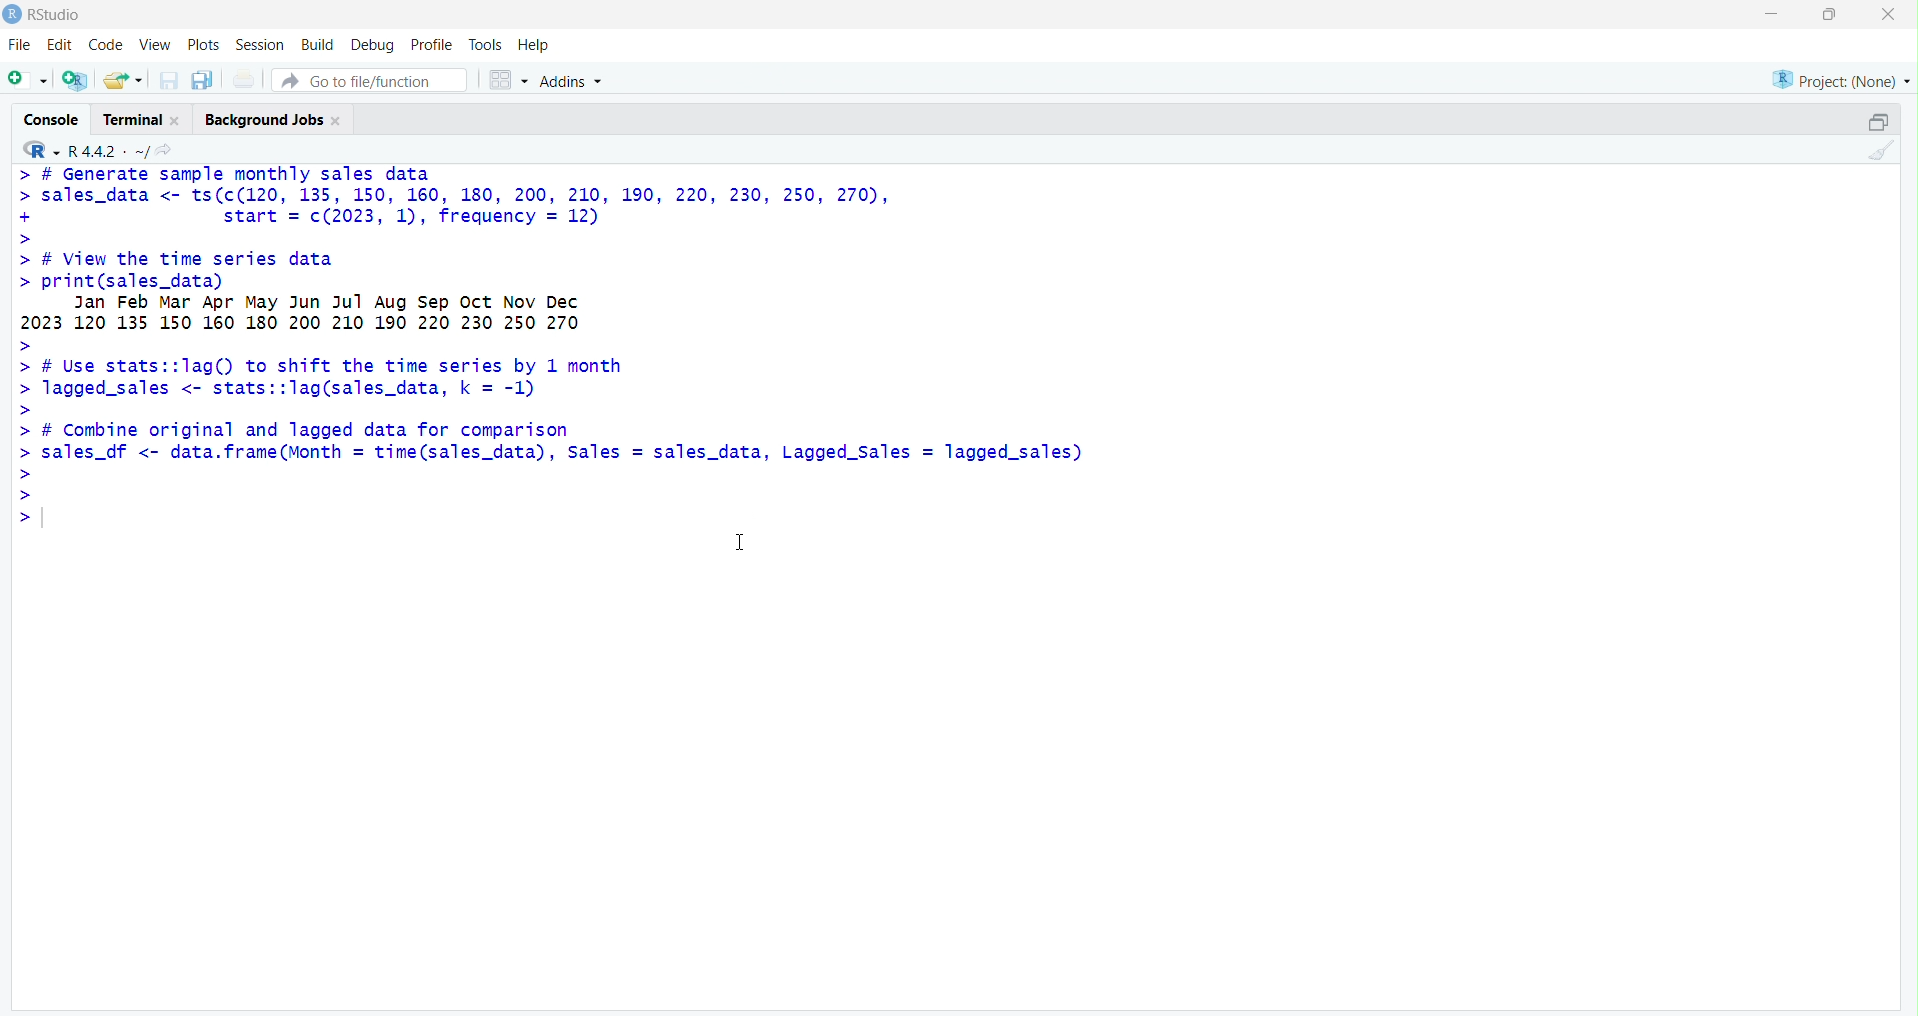 The width and height of the screenshot is (1918, 1016). Describe the element at coordinates (1838, 78) in the screenshot. I see `project (none)` at that location.